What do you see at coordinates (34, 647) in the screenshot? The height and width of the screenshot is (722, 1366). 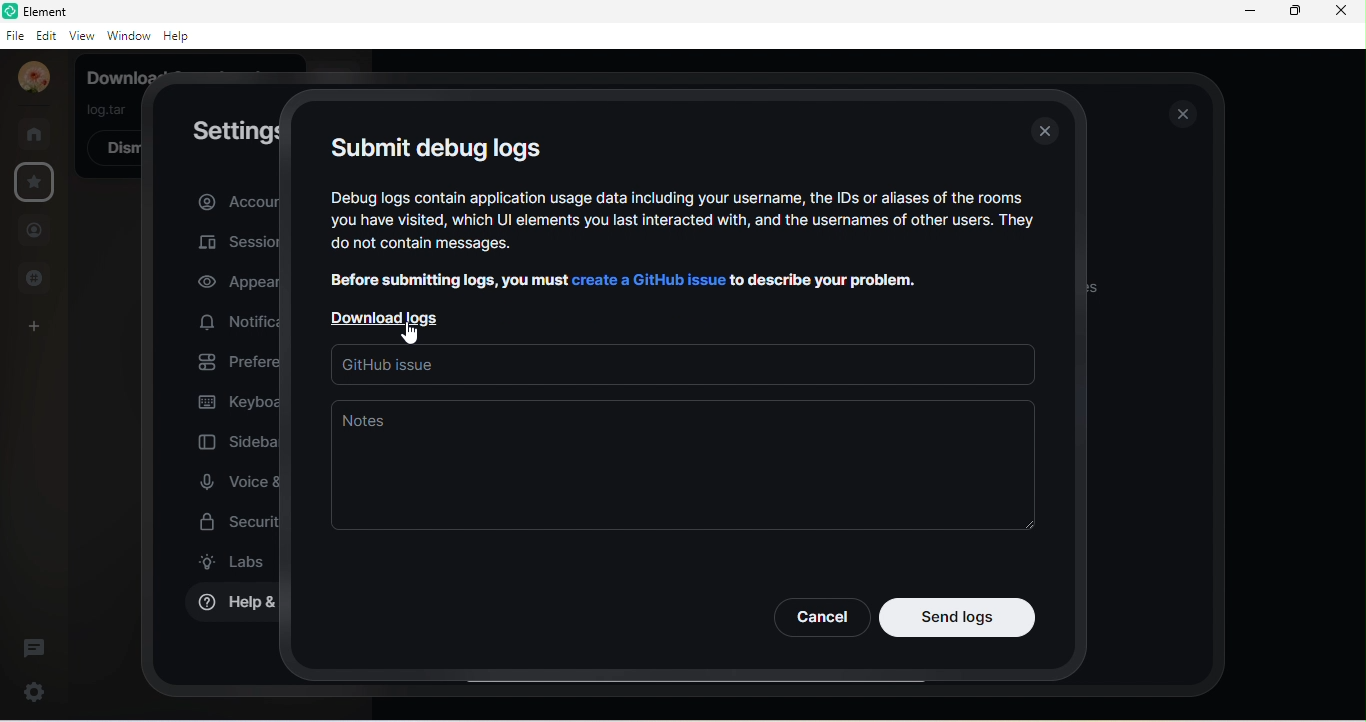 I see `thread` at bounding box center [34, 647].